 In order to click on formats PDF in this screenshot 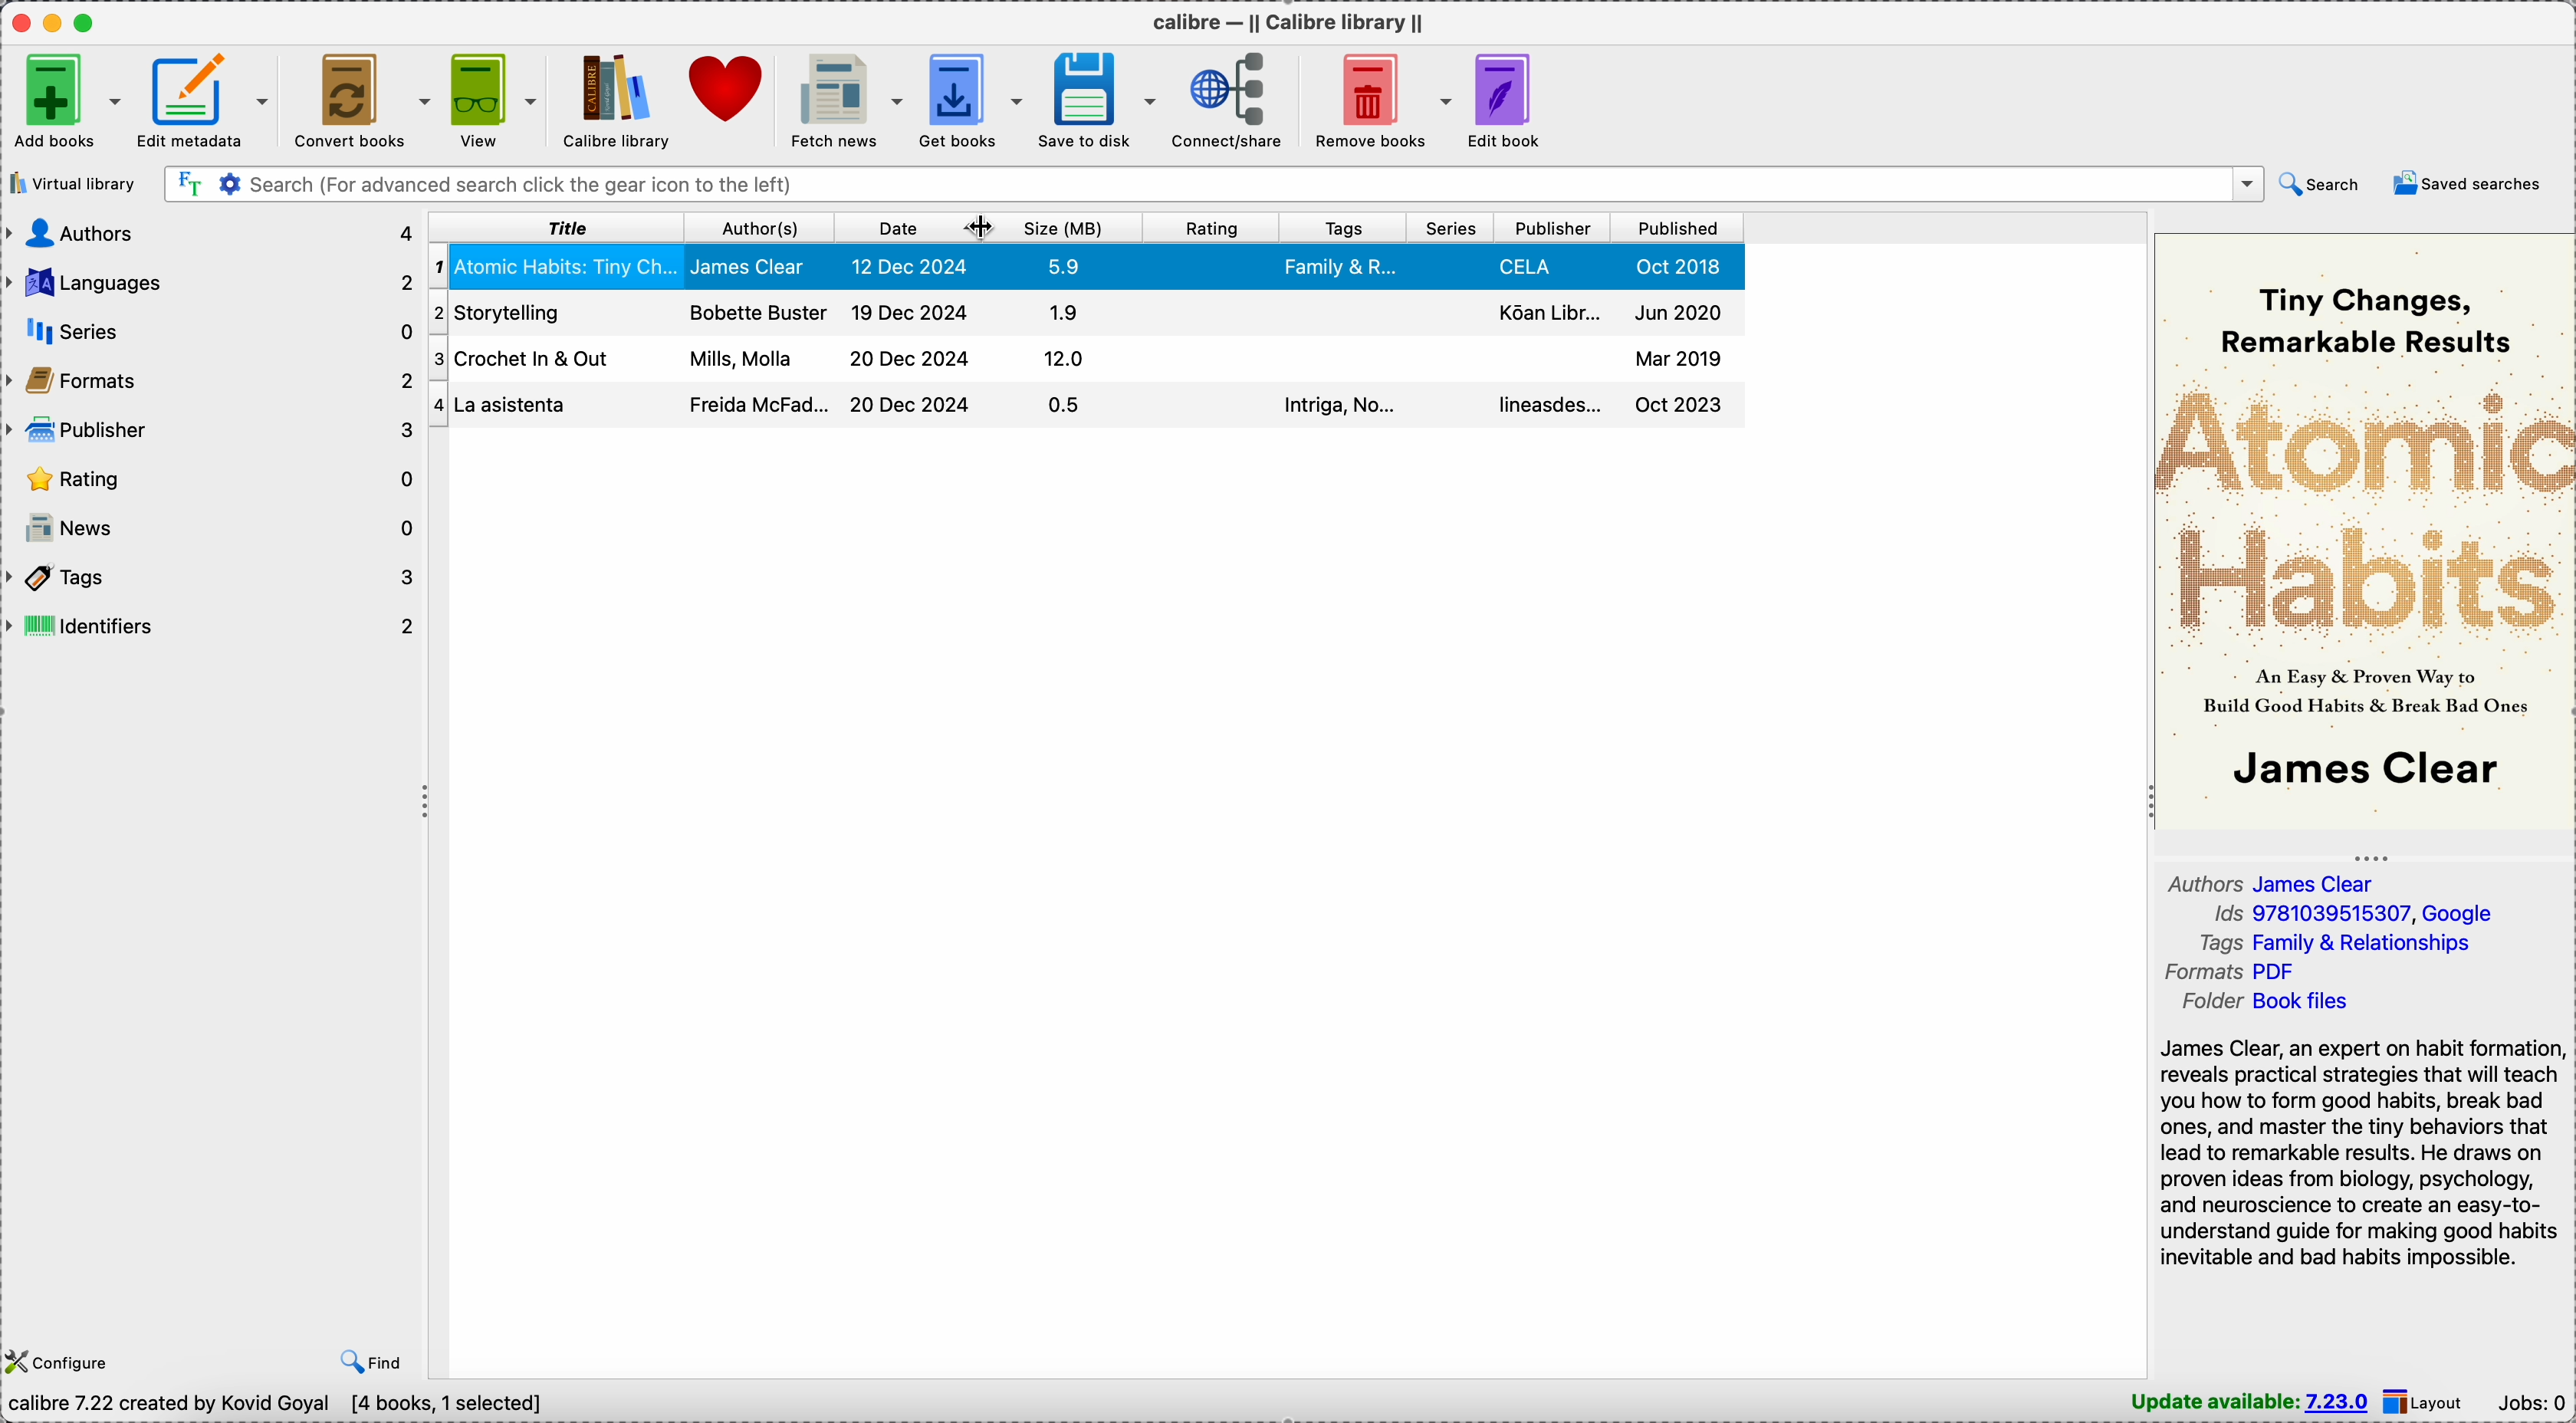, I will do `click(2224, 971)`.